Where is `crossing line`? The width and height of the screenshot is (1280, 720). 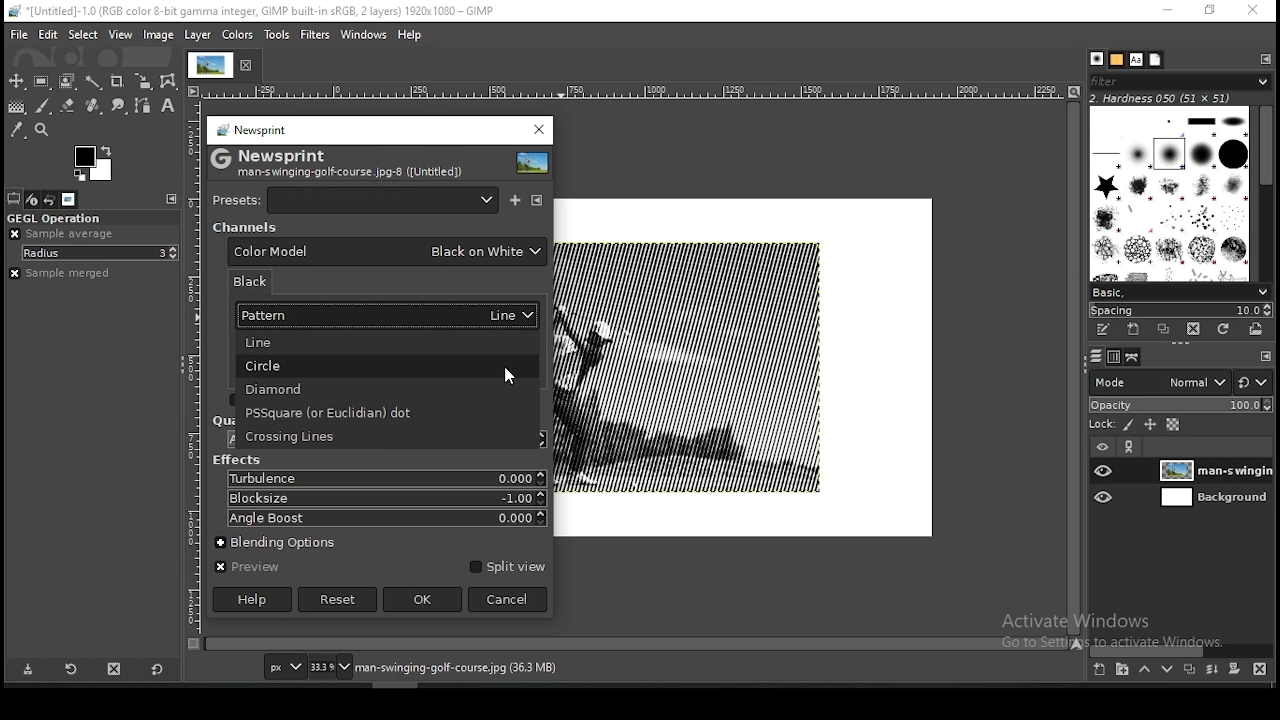 crossing line is located at coordinates (387, 437).